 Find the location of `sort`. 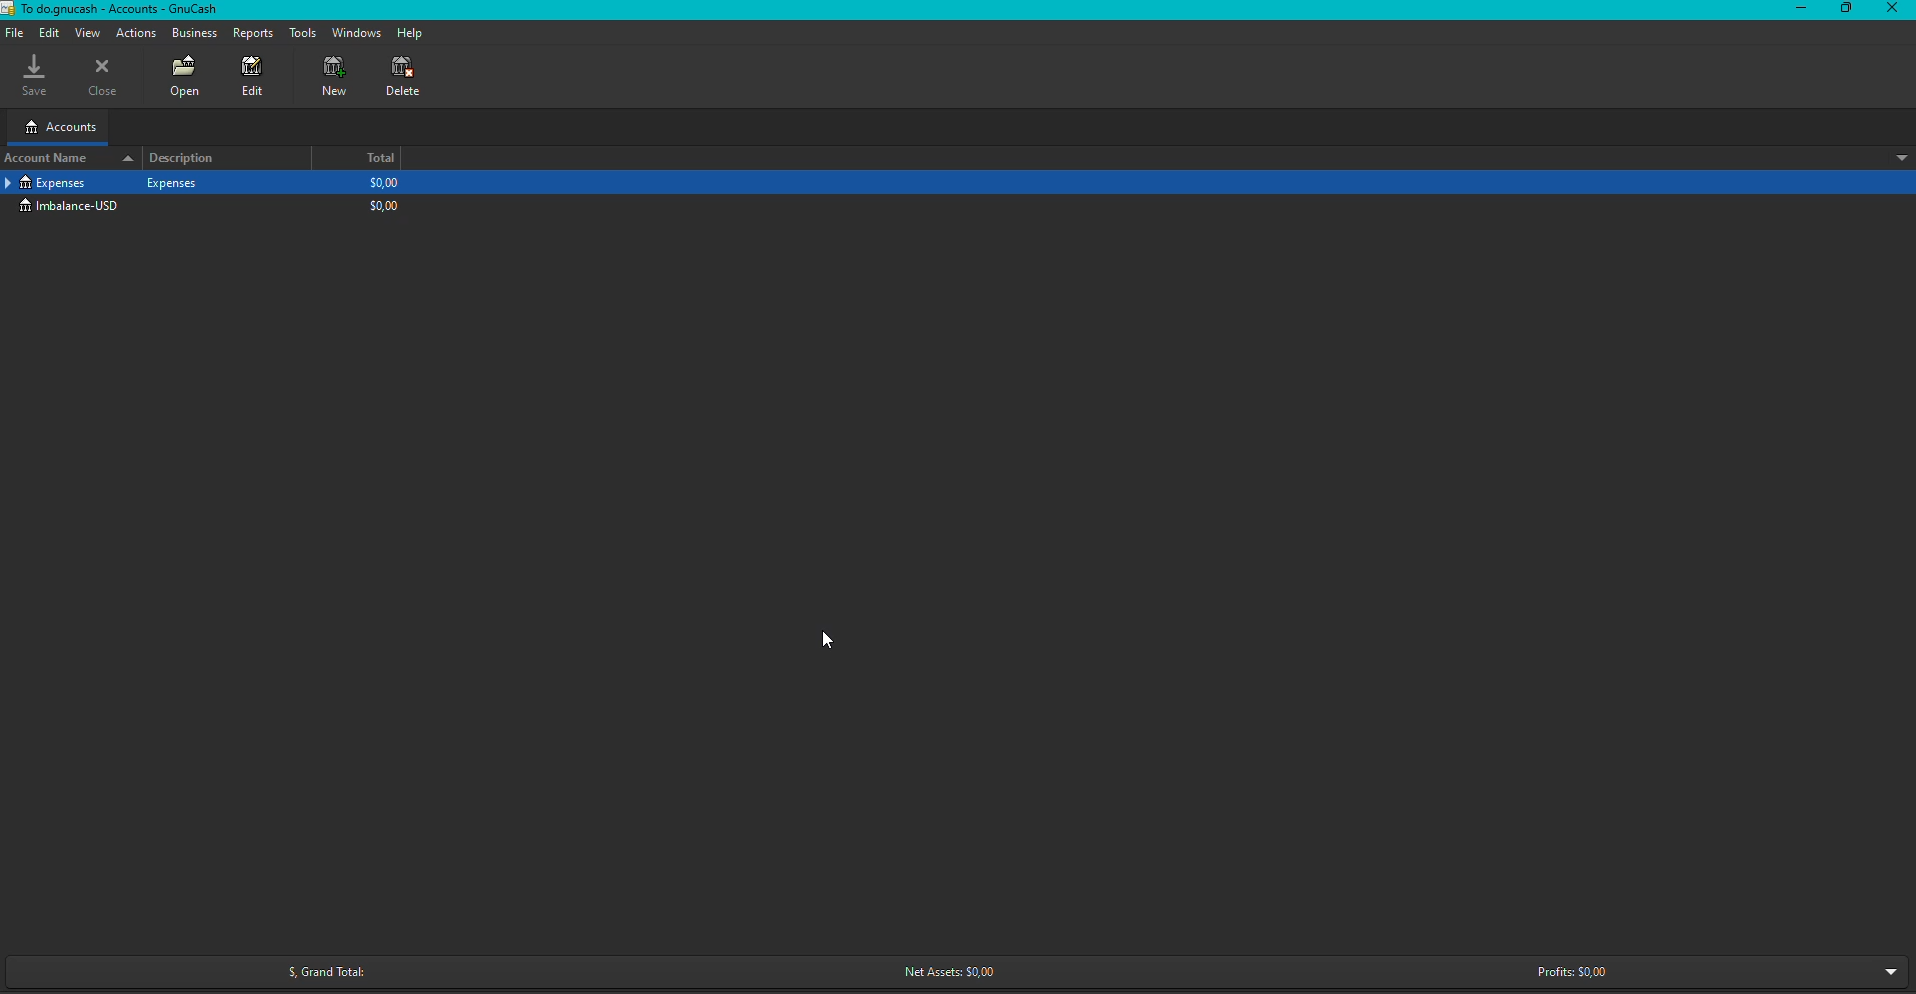

sort is located at coordinates (1894, 157).